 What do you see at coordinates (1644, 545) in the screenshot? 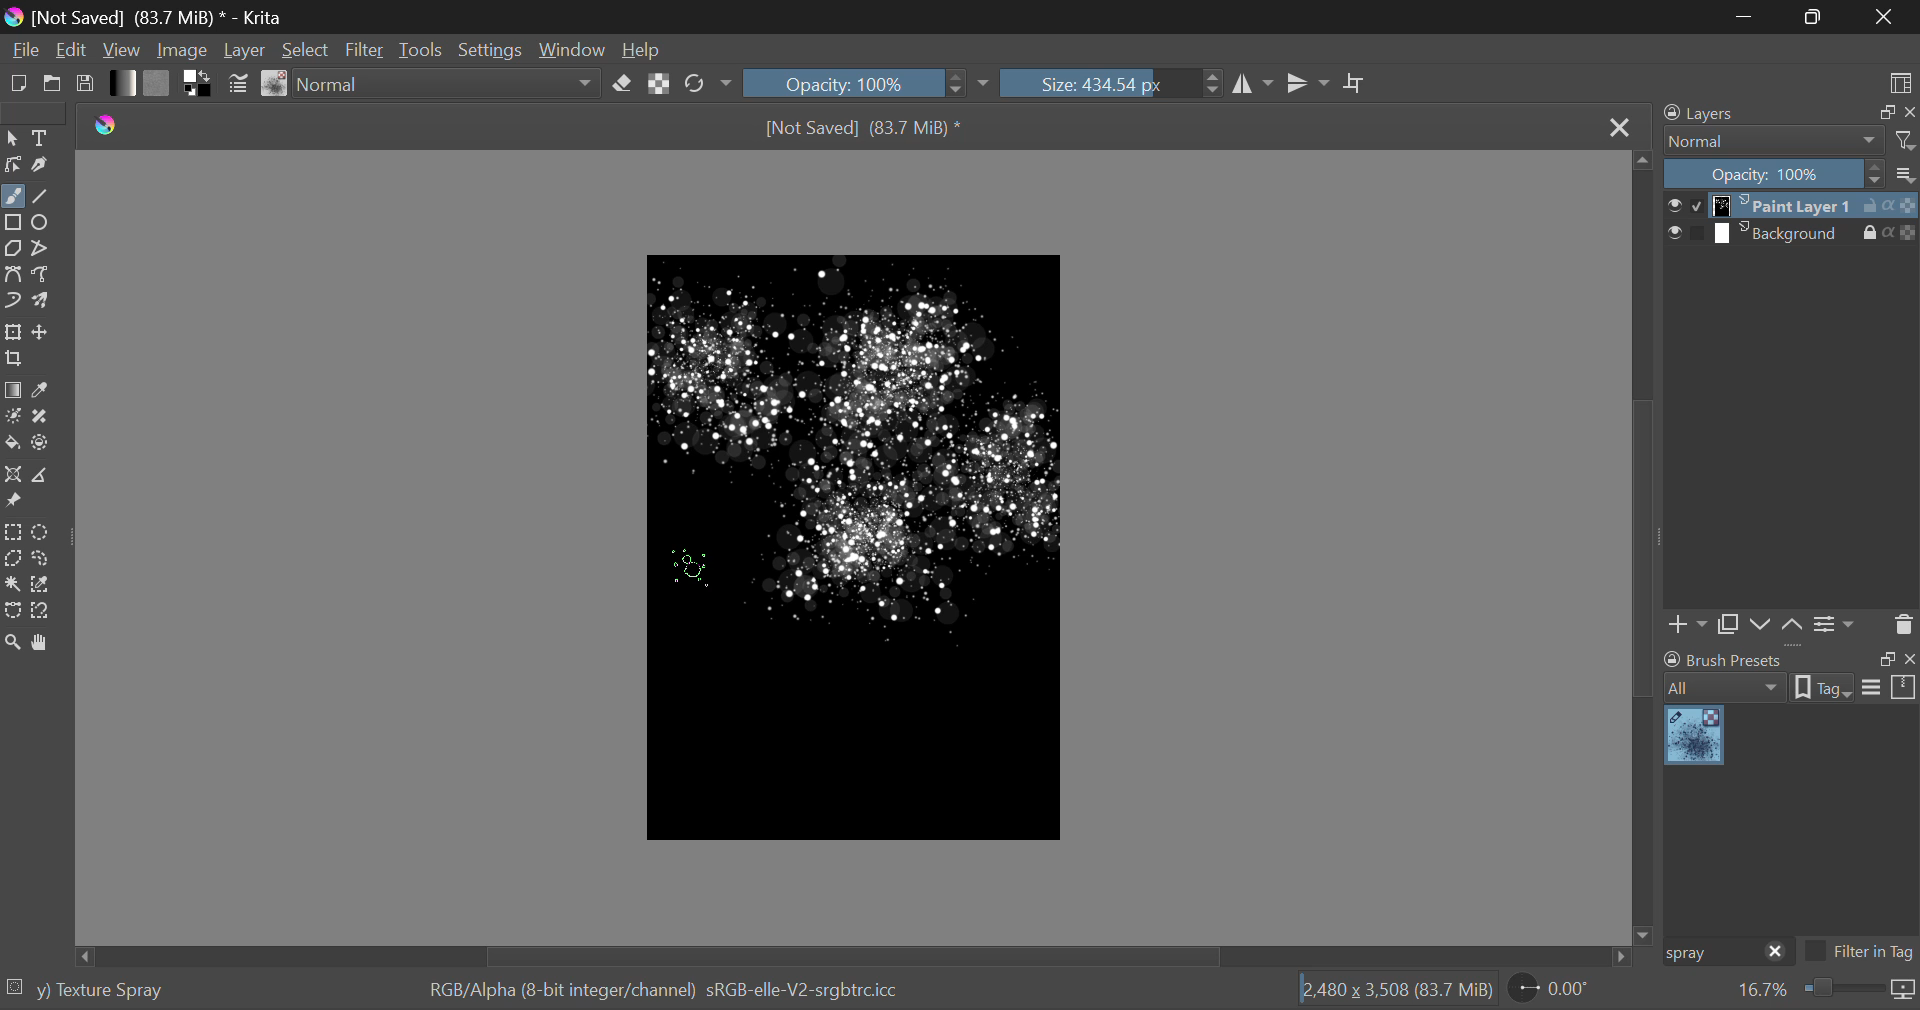
I see `Scroll Bar` at bounding box center [1644, 545].